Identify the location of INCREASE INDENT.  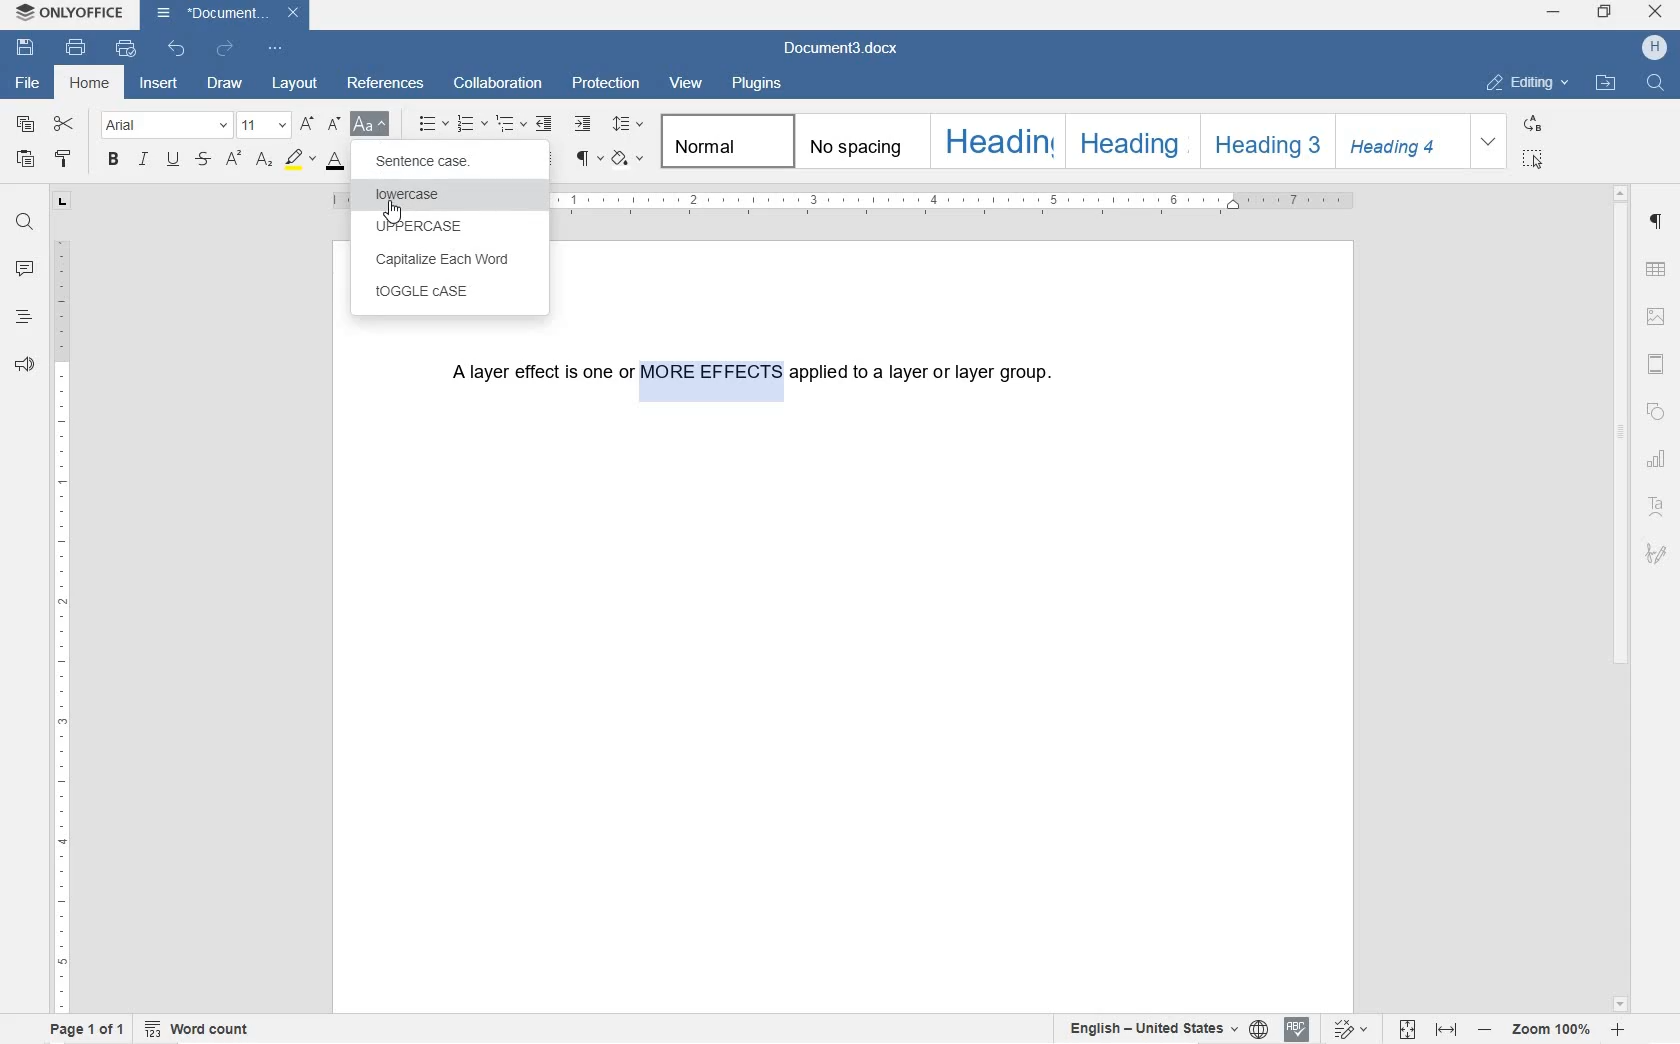
(585, 125).